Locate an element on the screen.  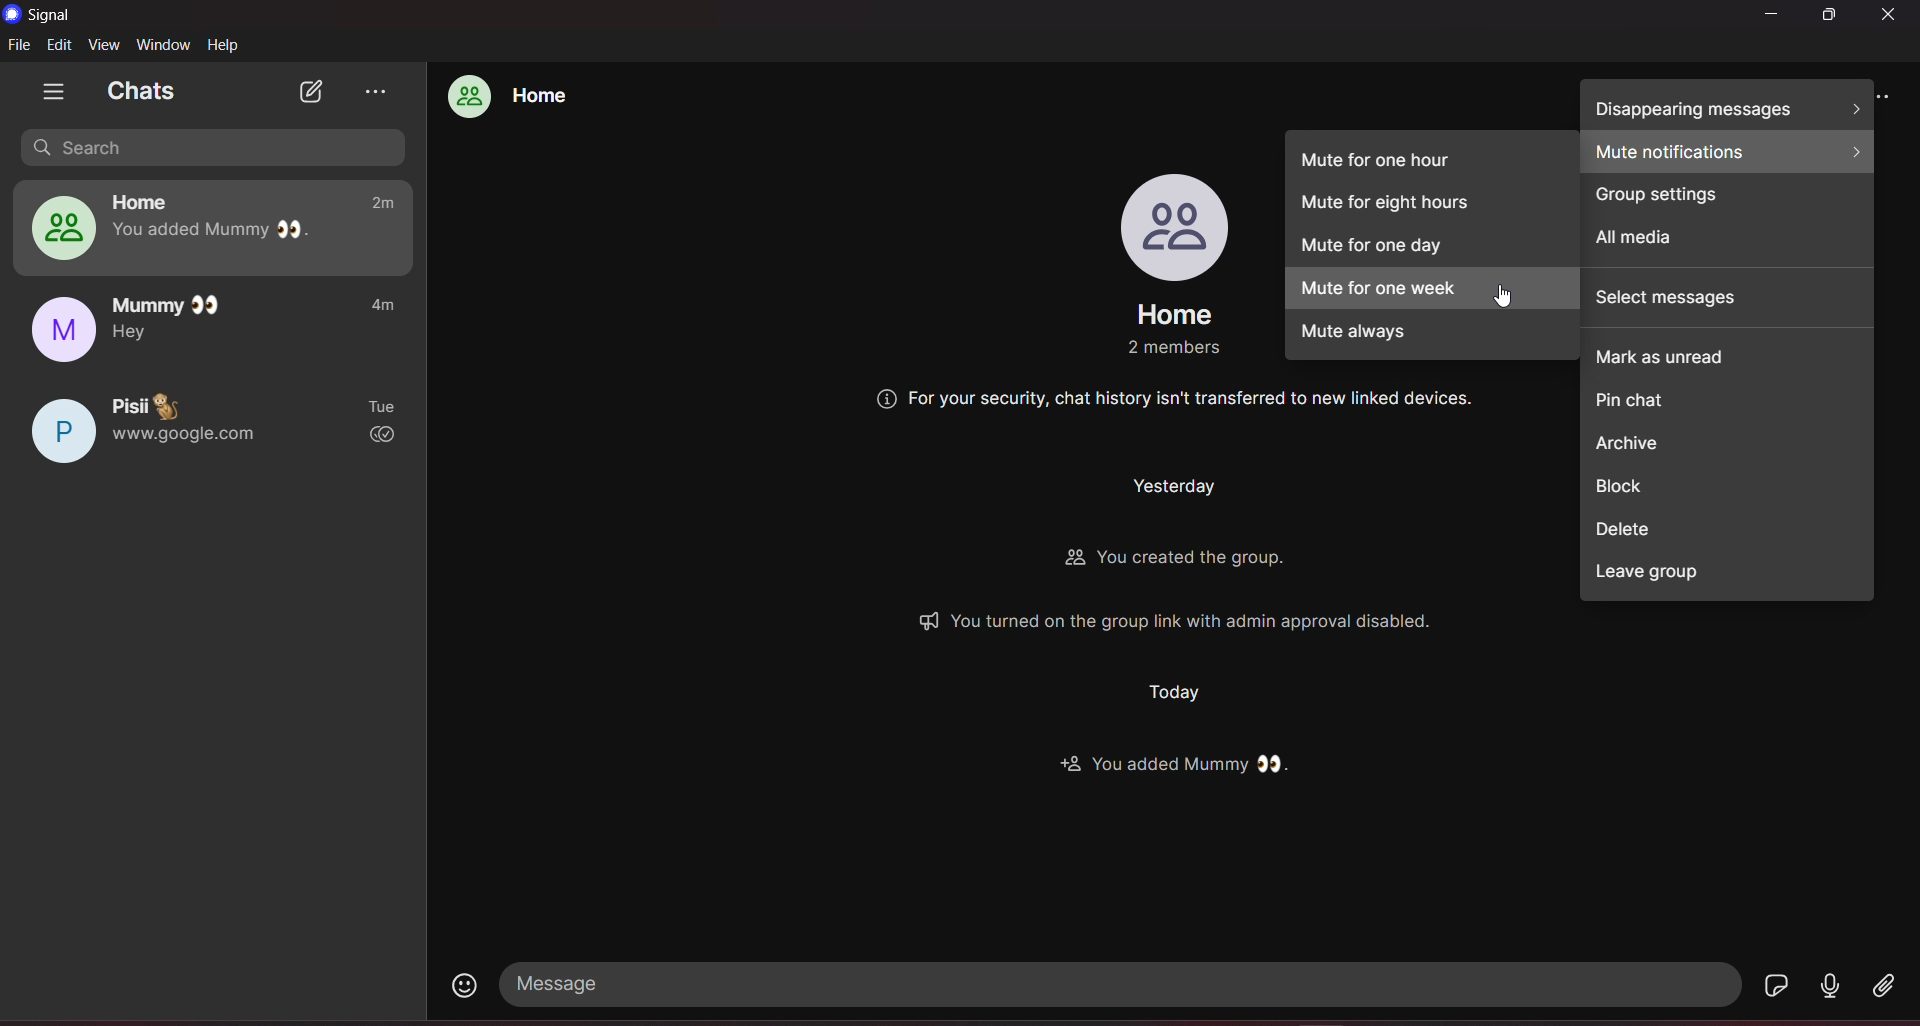
emojis is located at coordinates (466, 984).